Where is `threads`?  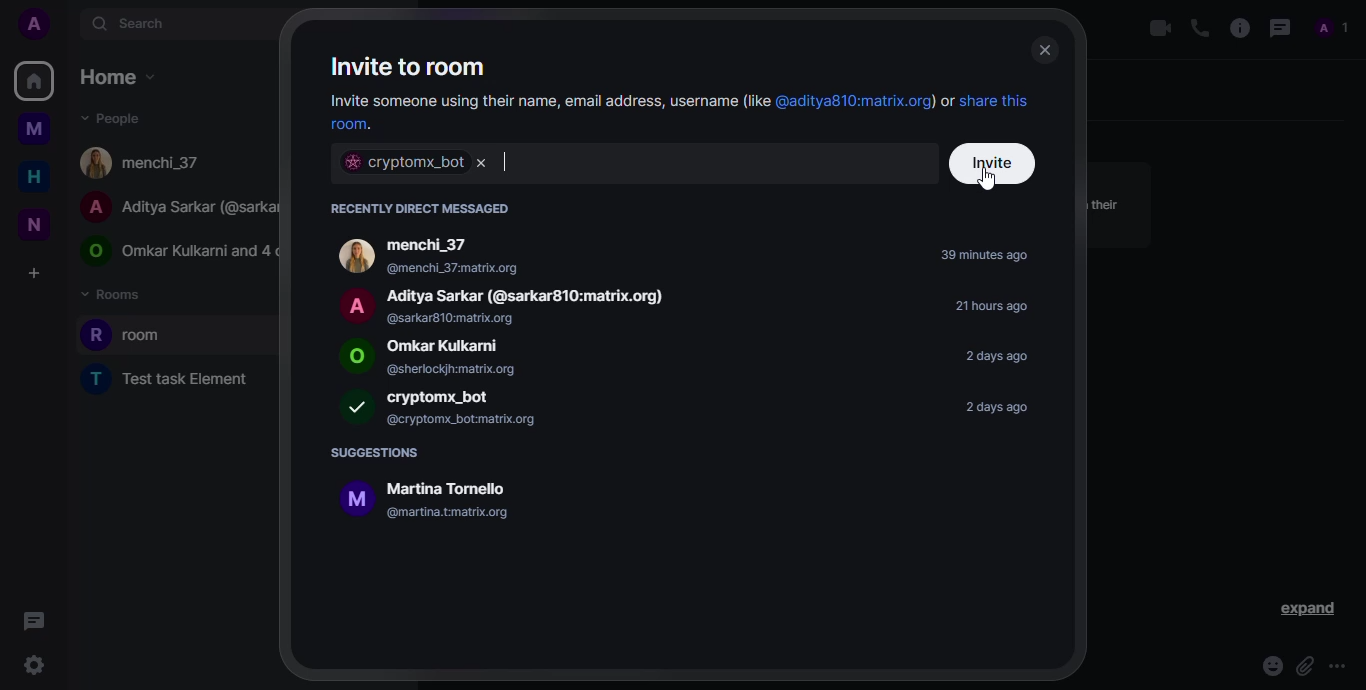 threads is located at coordinates (33, 621).